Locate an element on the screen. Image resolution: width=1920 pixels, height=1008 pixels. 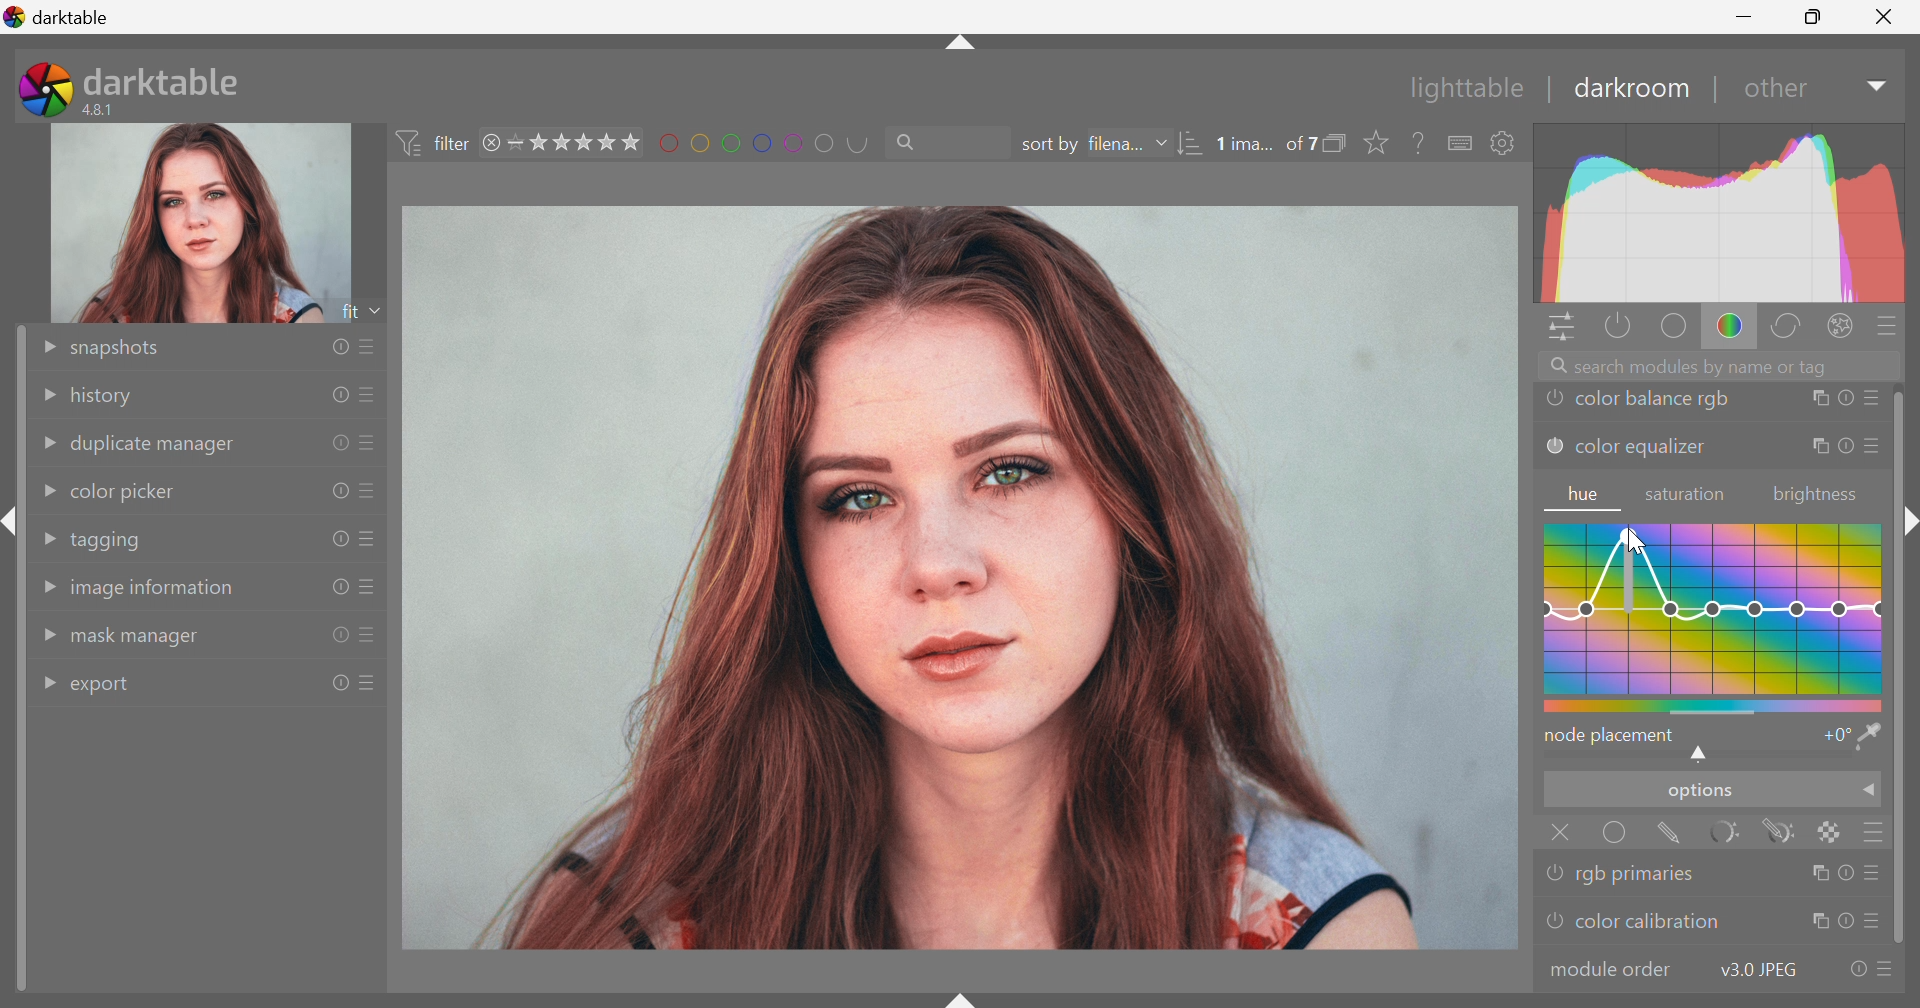
presets is located at coordinates (1889, 325).